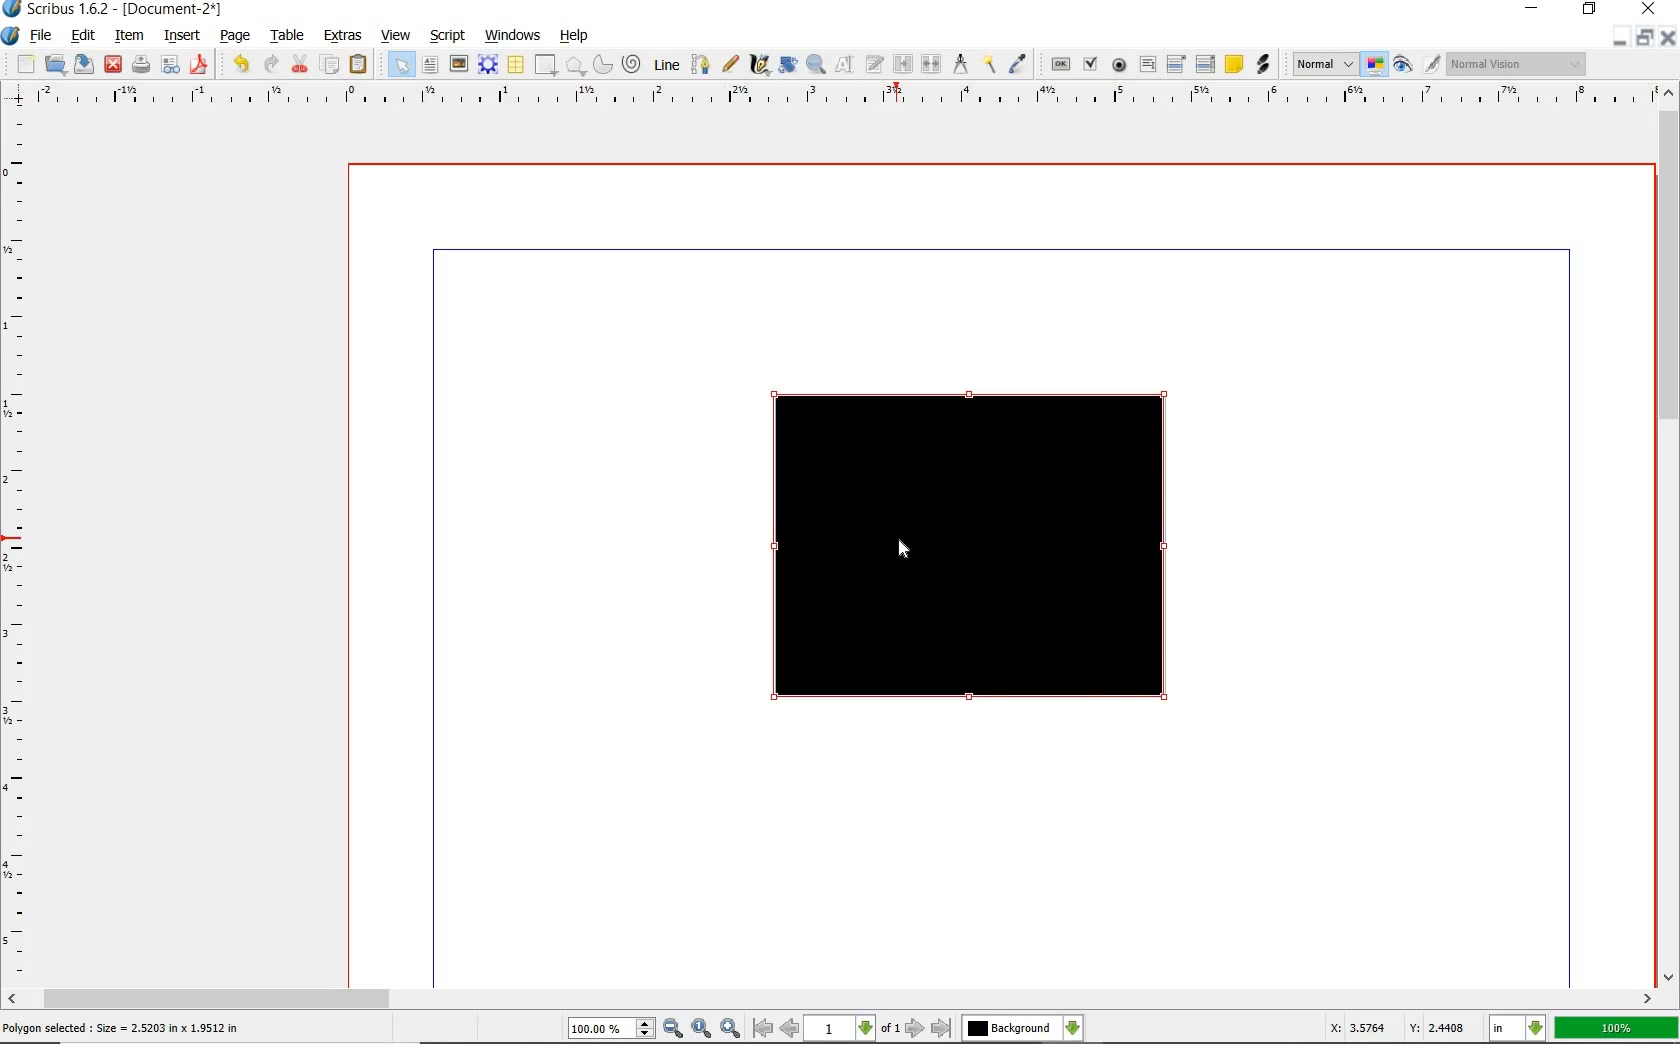 The image size is (1680, 1044). I want to click on zoom to, so click(701, 1028).